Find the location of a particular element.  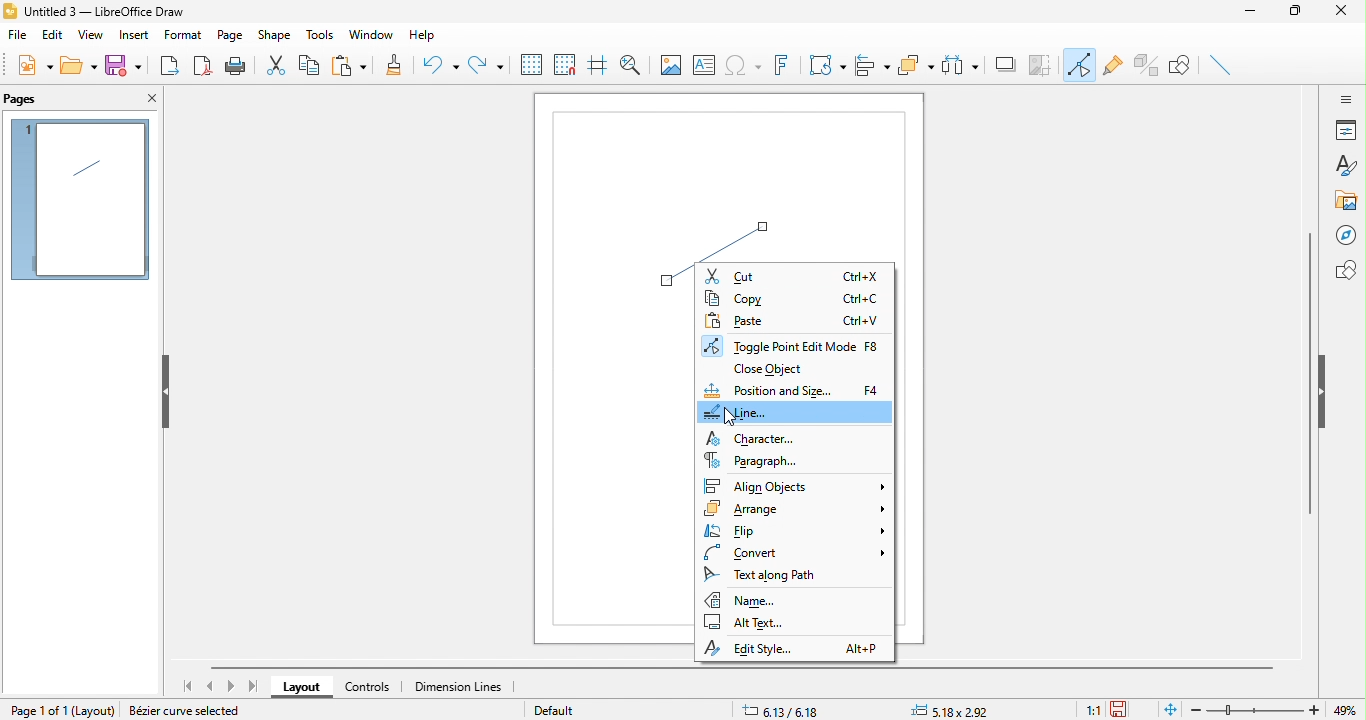

dimension line is located at coordinates (468, 687).